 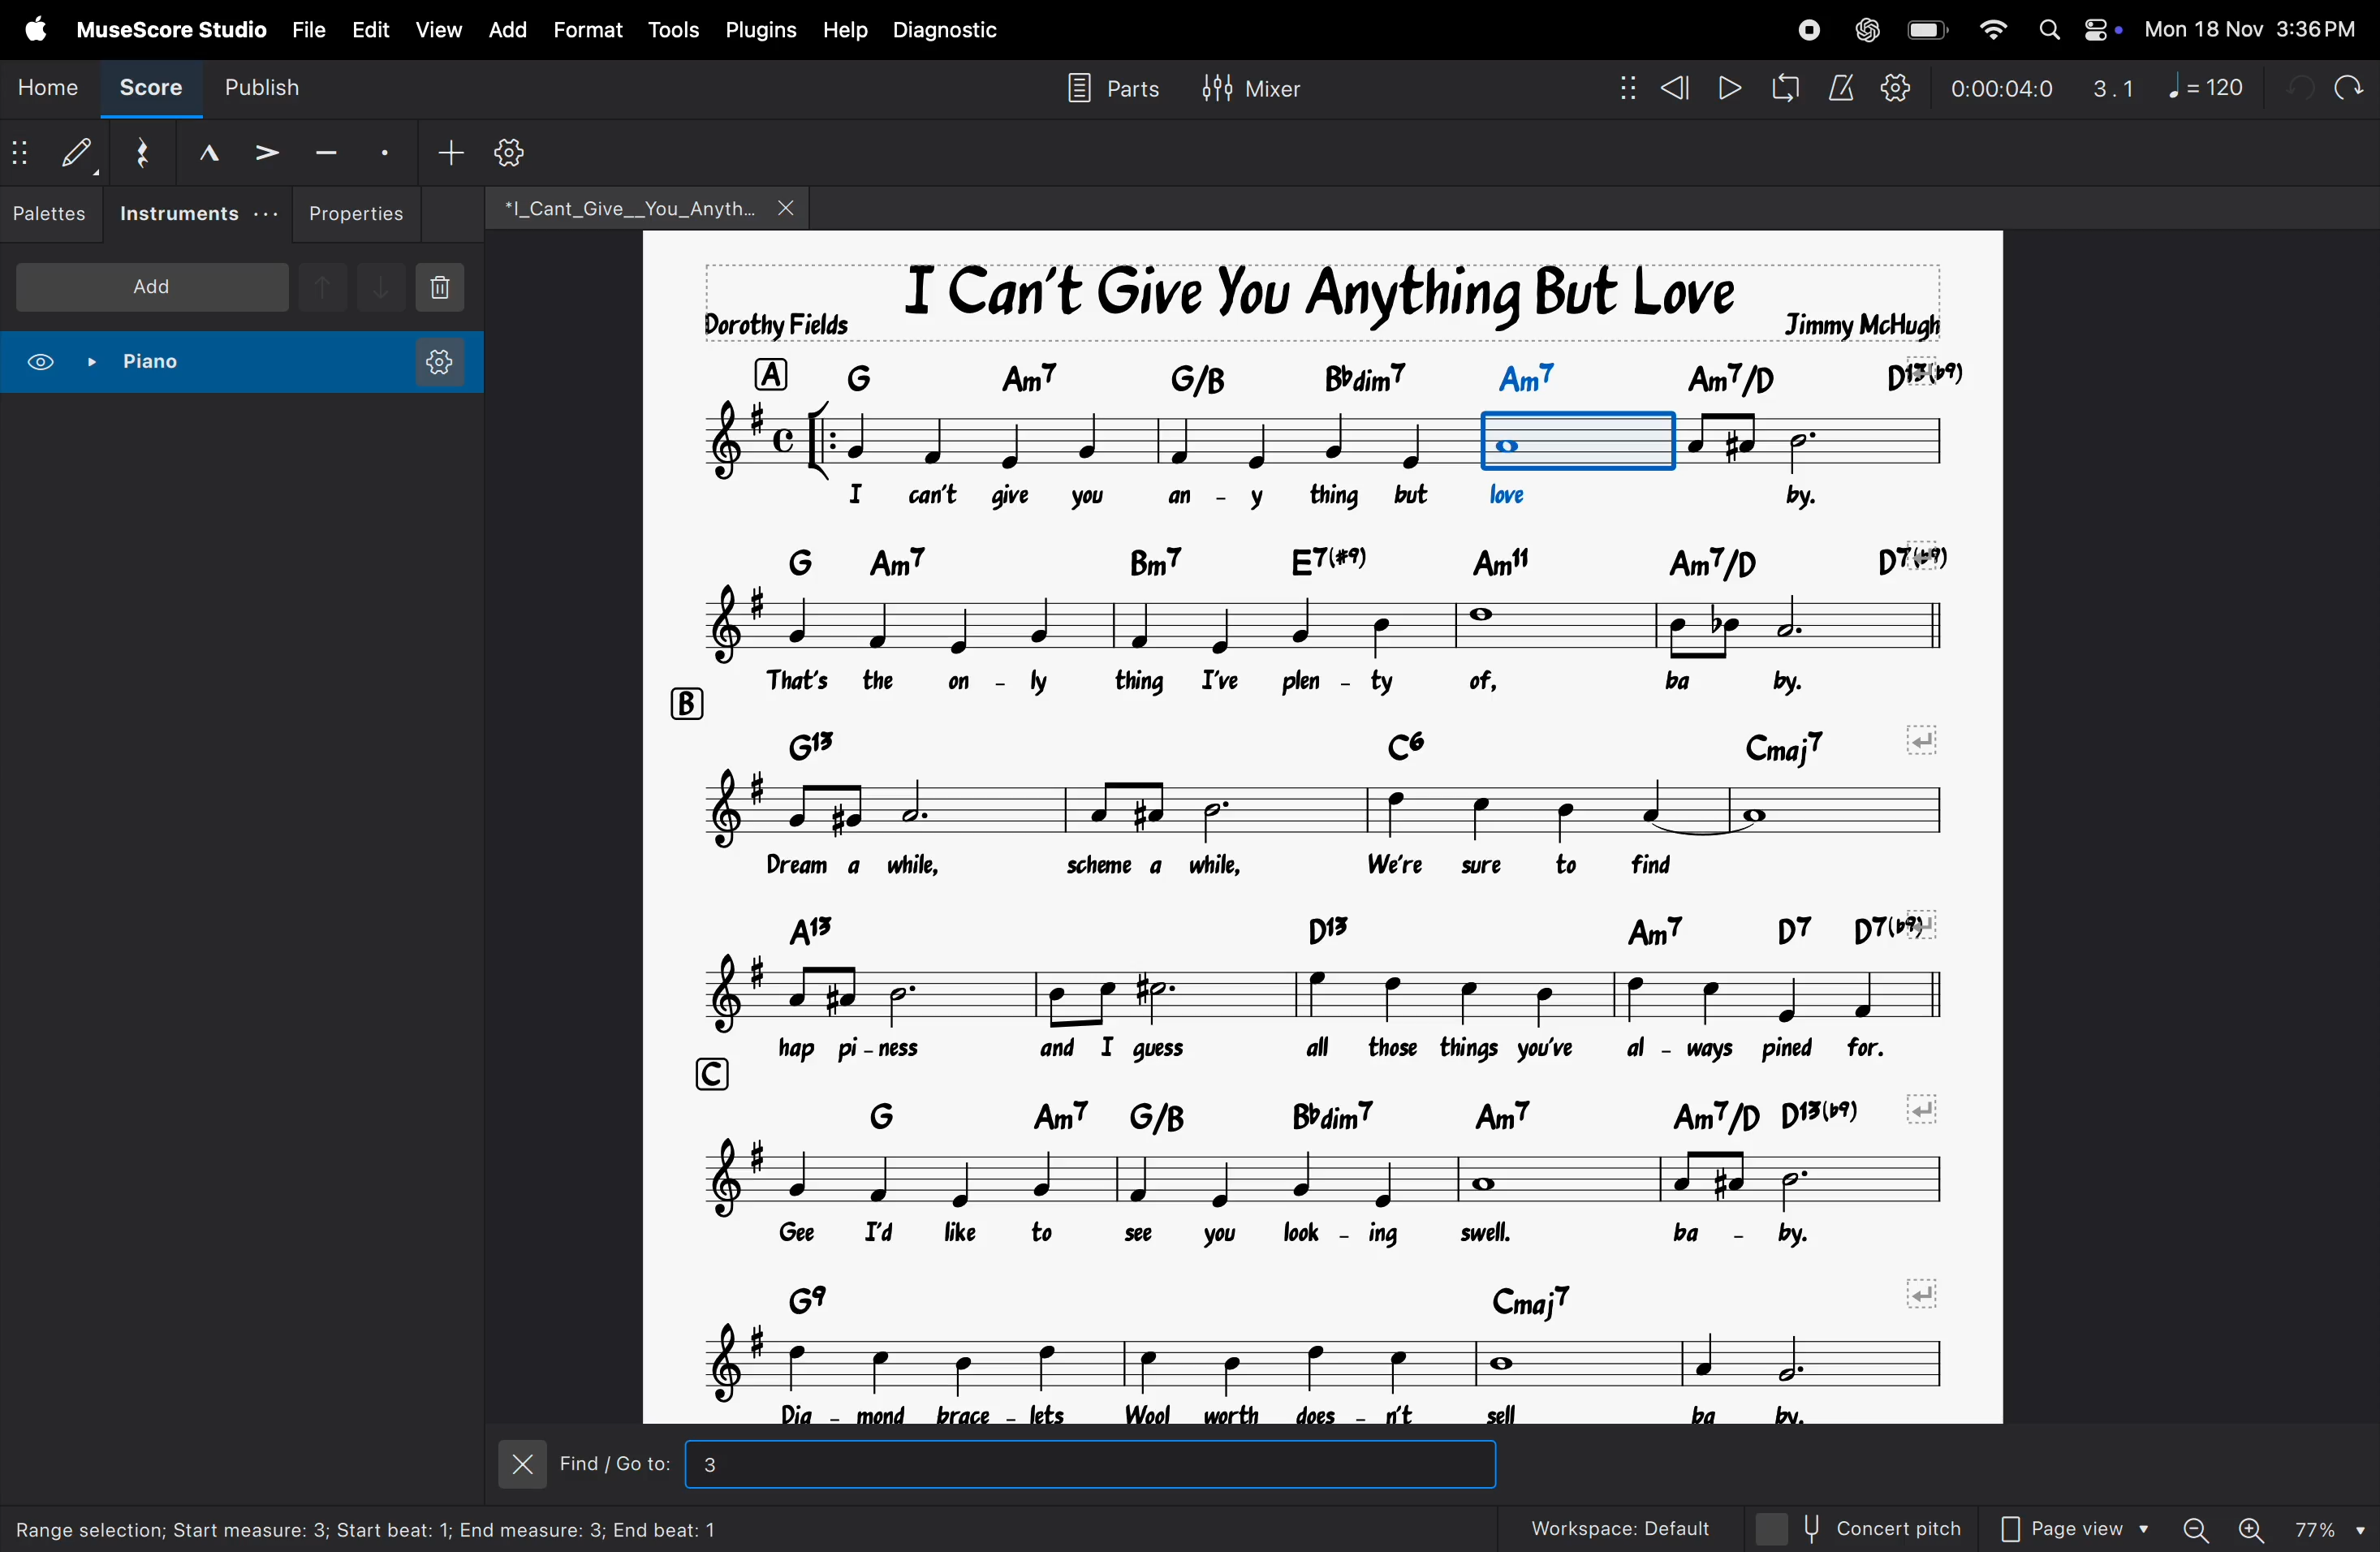 I want to click on redo, so click(x=2351, y=84).